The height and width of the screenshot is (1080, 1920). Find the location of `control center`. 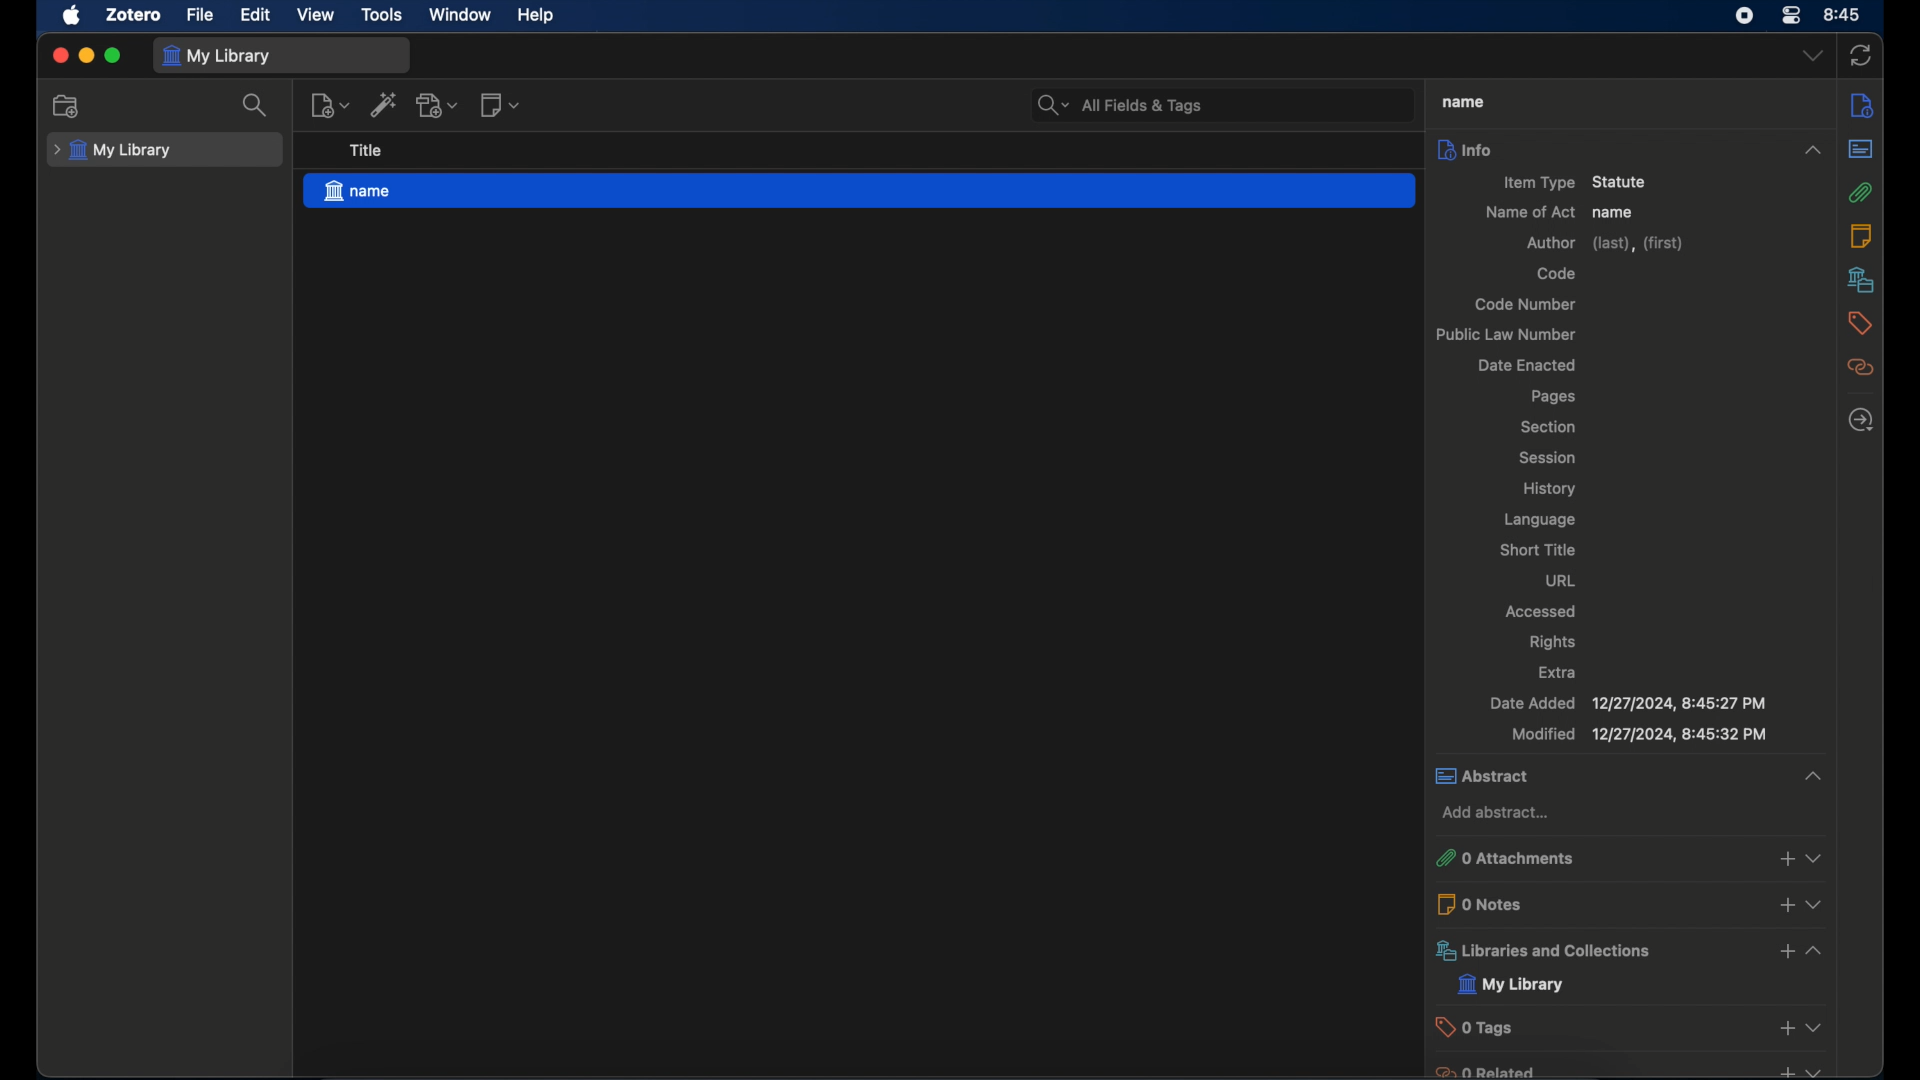

control center is located at coordinates (1744, 16).